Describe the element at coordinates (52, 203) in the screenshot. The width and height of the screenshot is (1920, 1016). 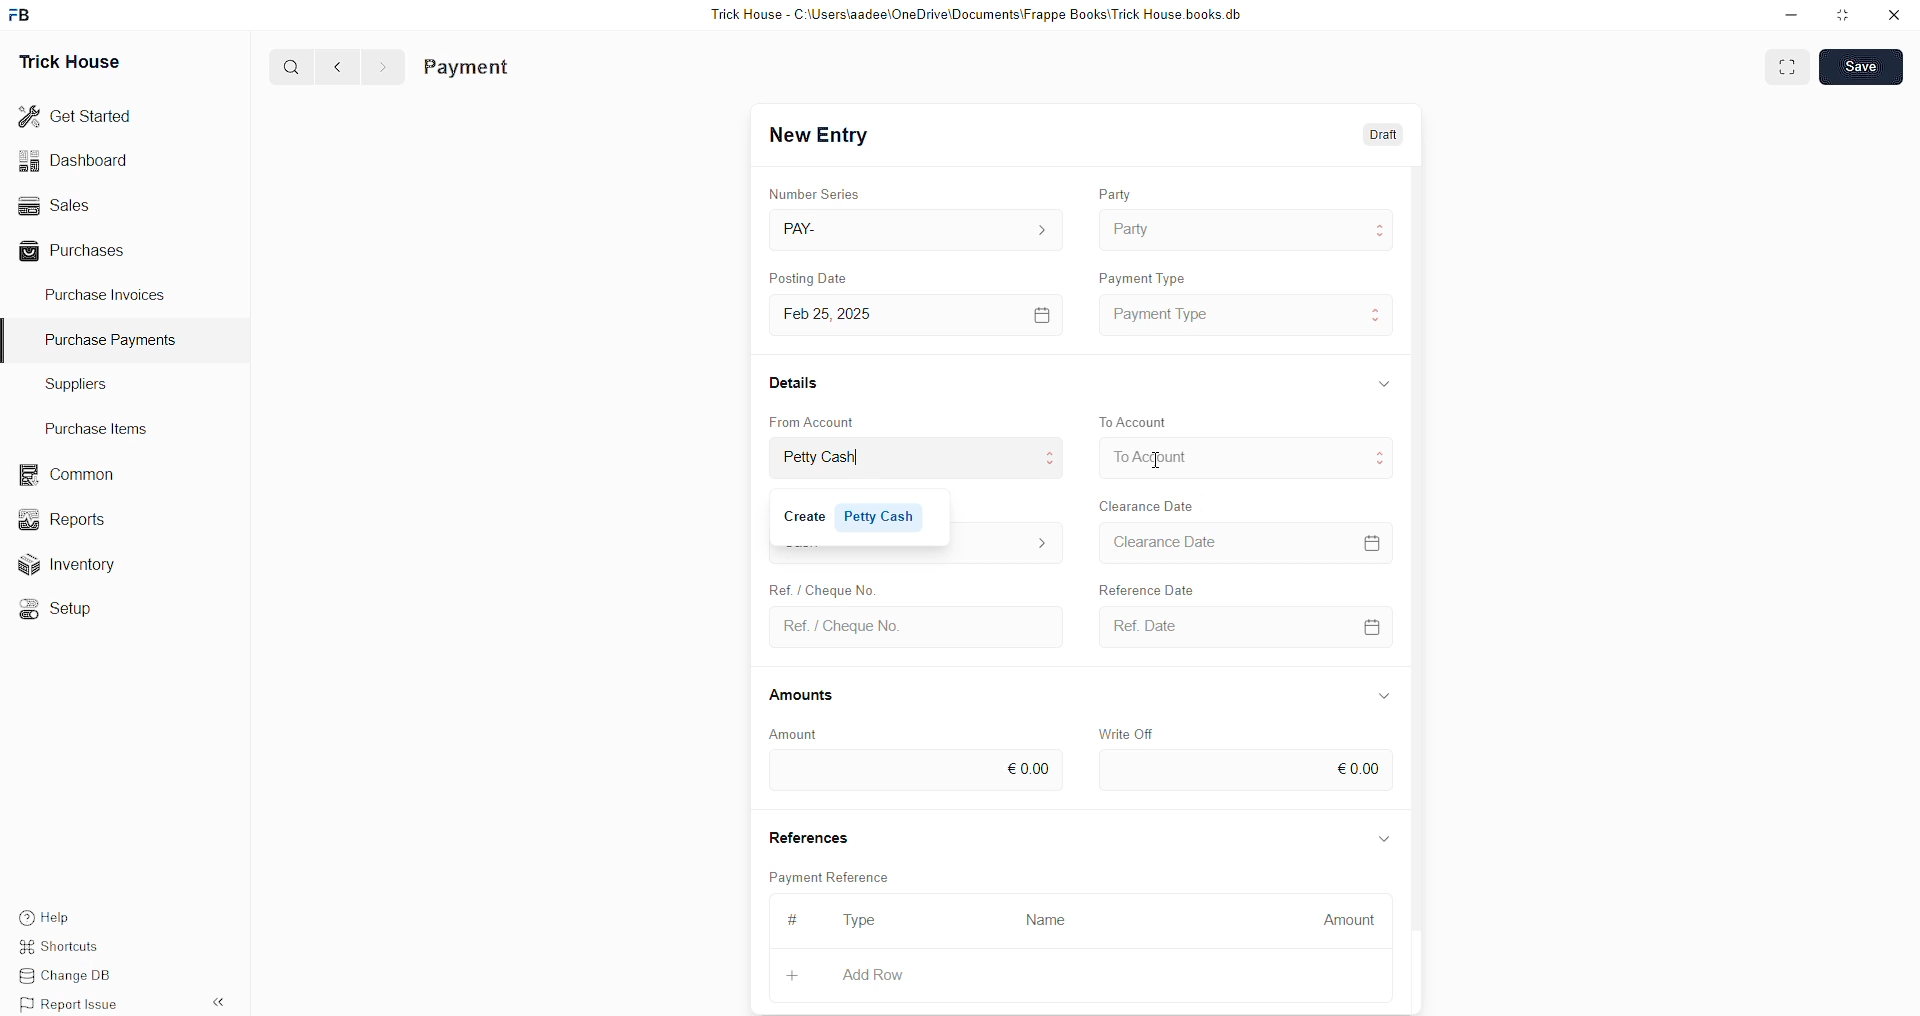
I see `Sales` at that location.